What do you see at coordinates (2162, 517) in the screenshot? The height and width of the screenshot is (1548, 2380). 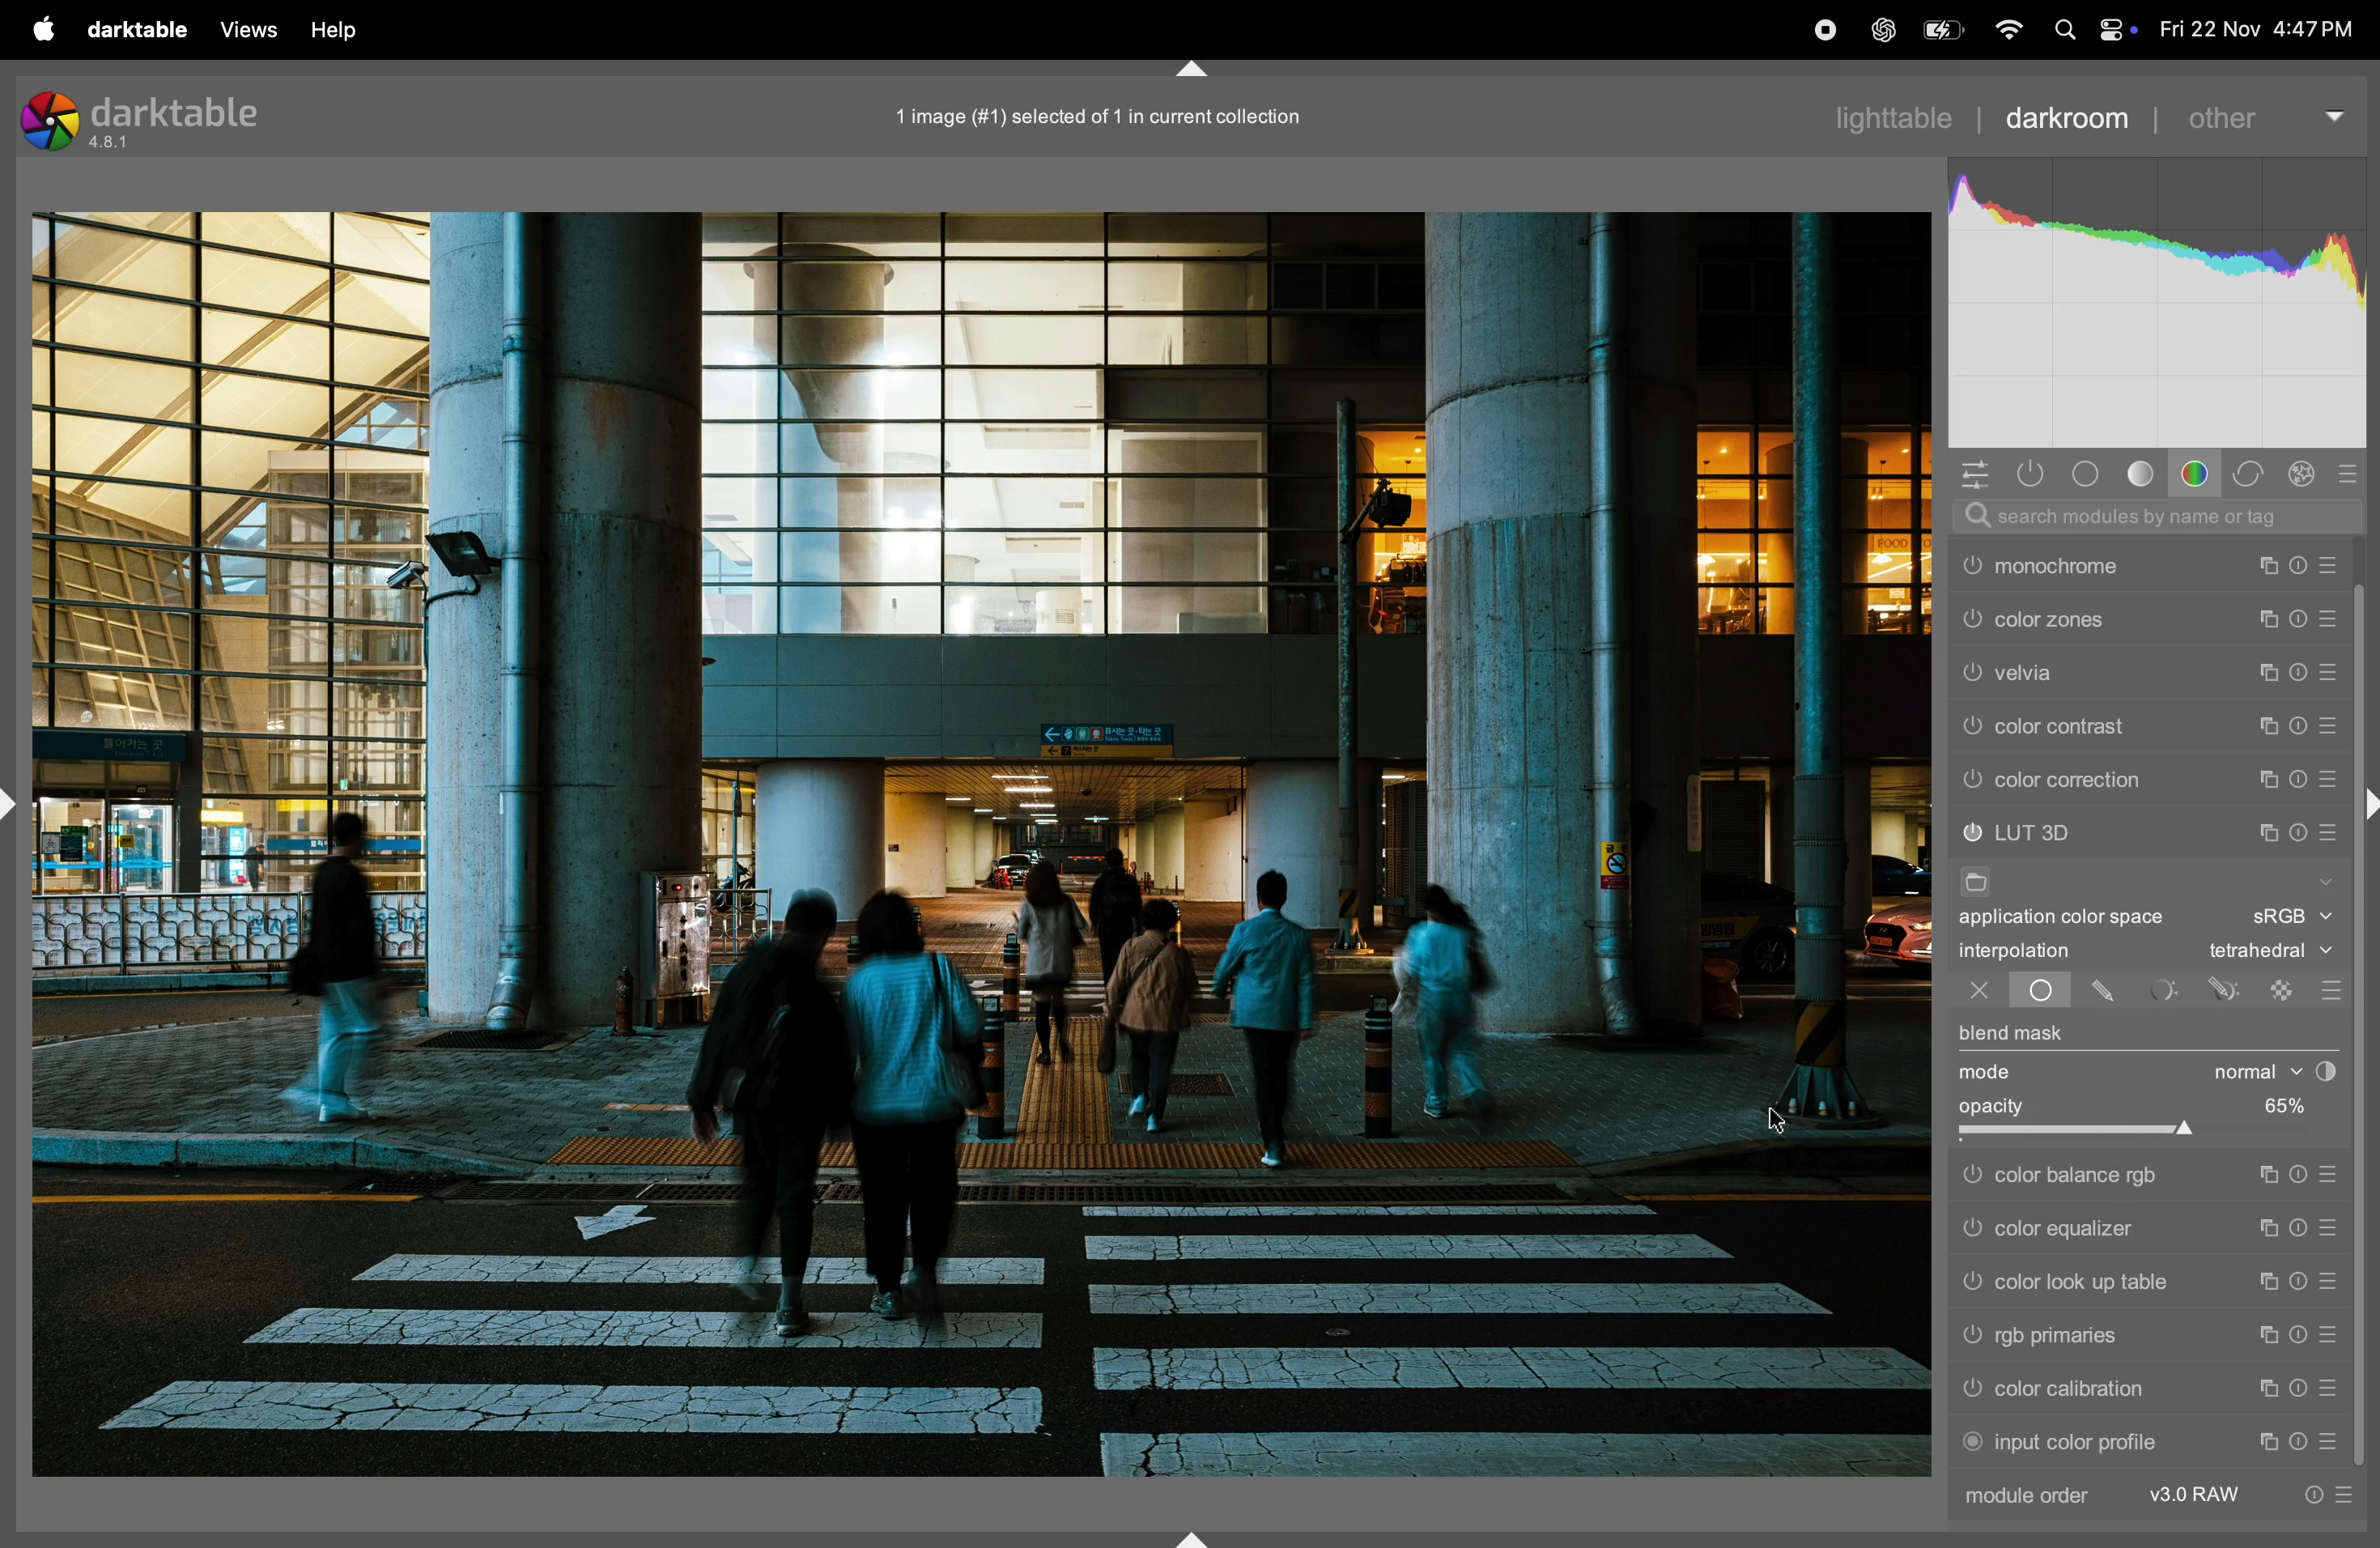 I see `search bar` at bounding box center [2162, 517].